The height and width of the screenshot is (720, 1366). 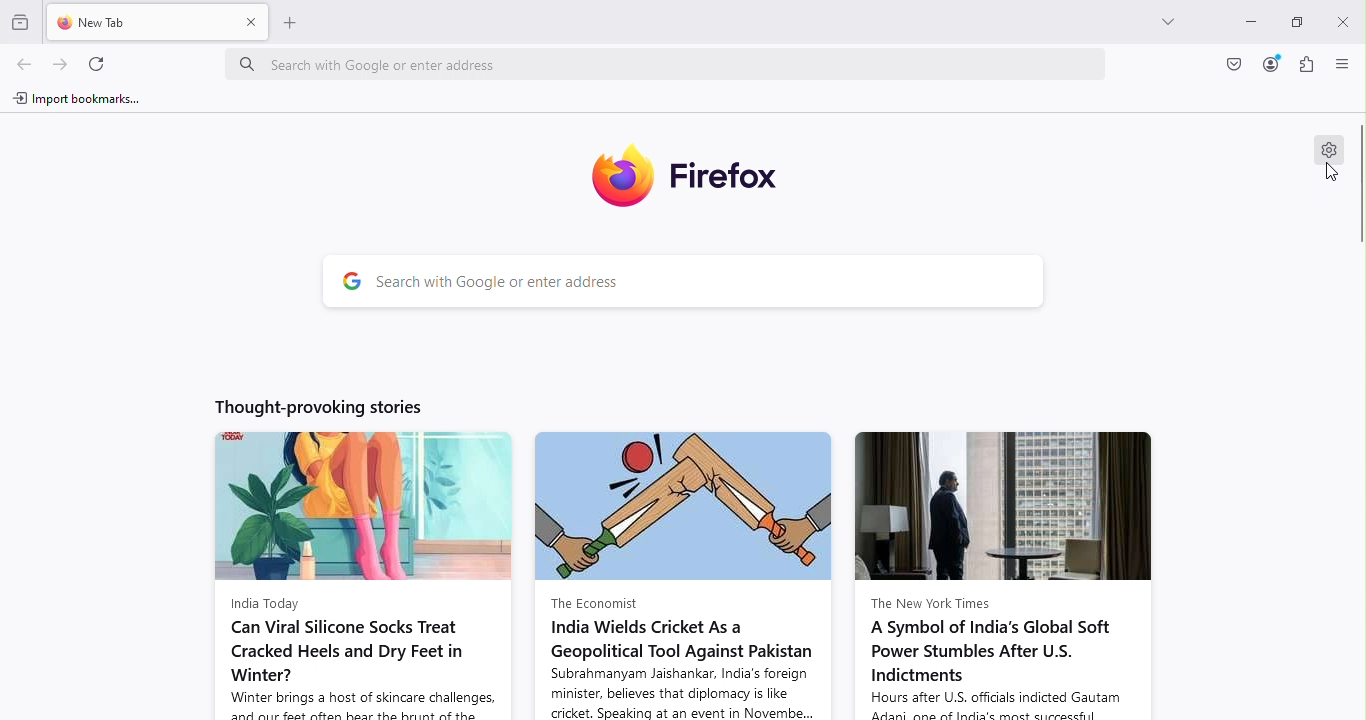 What do you see at coordinates (250, 21) in the screenshot?
I see `Close tab` at bounding box center [250, 21].